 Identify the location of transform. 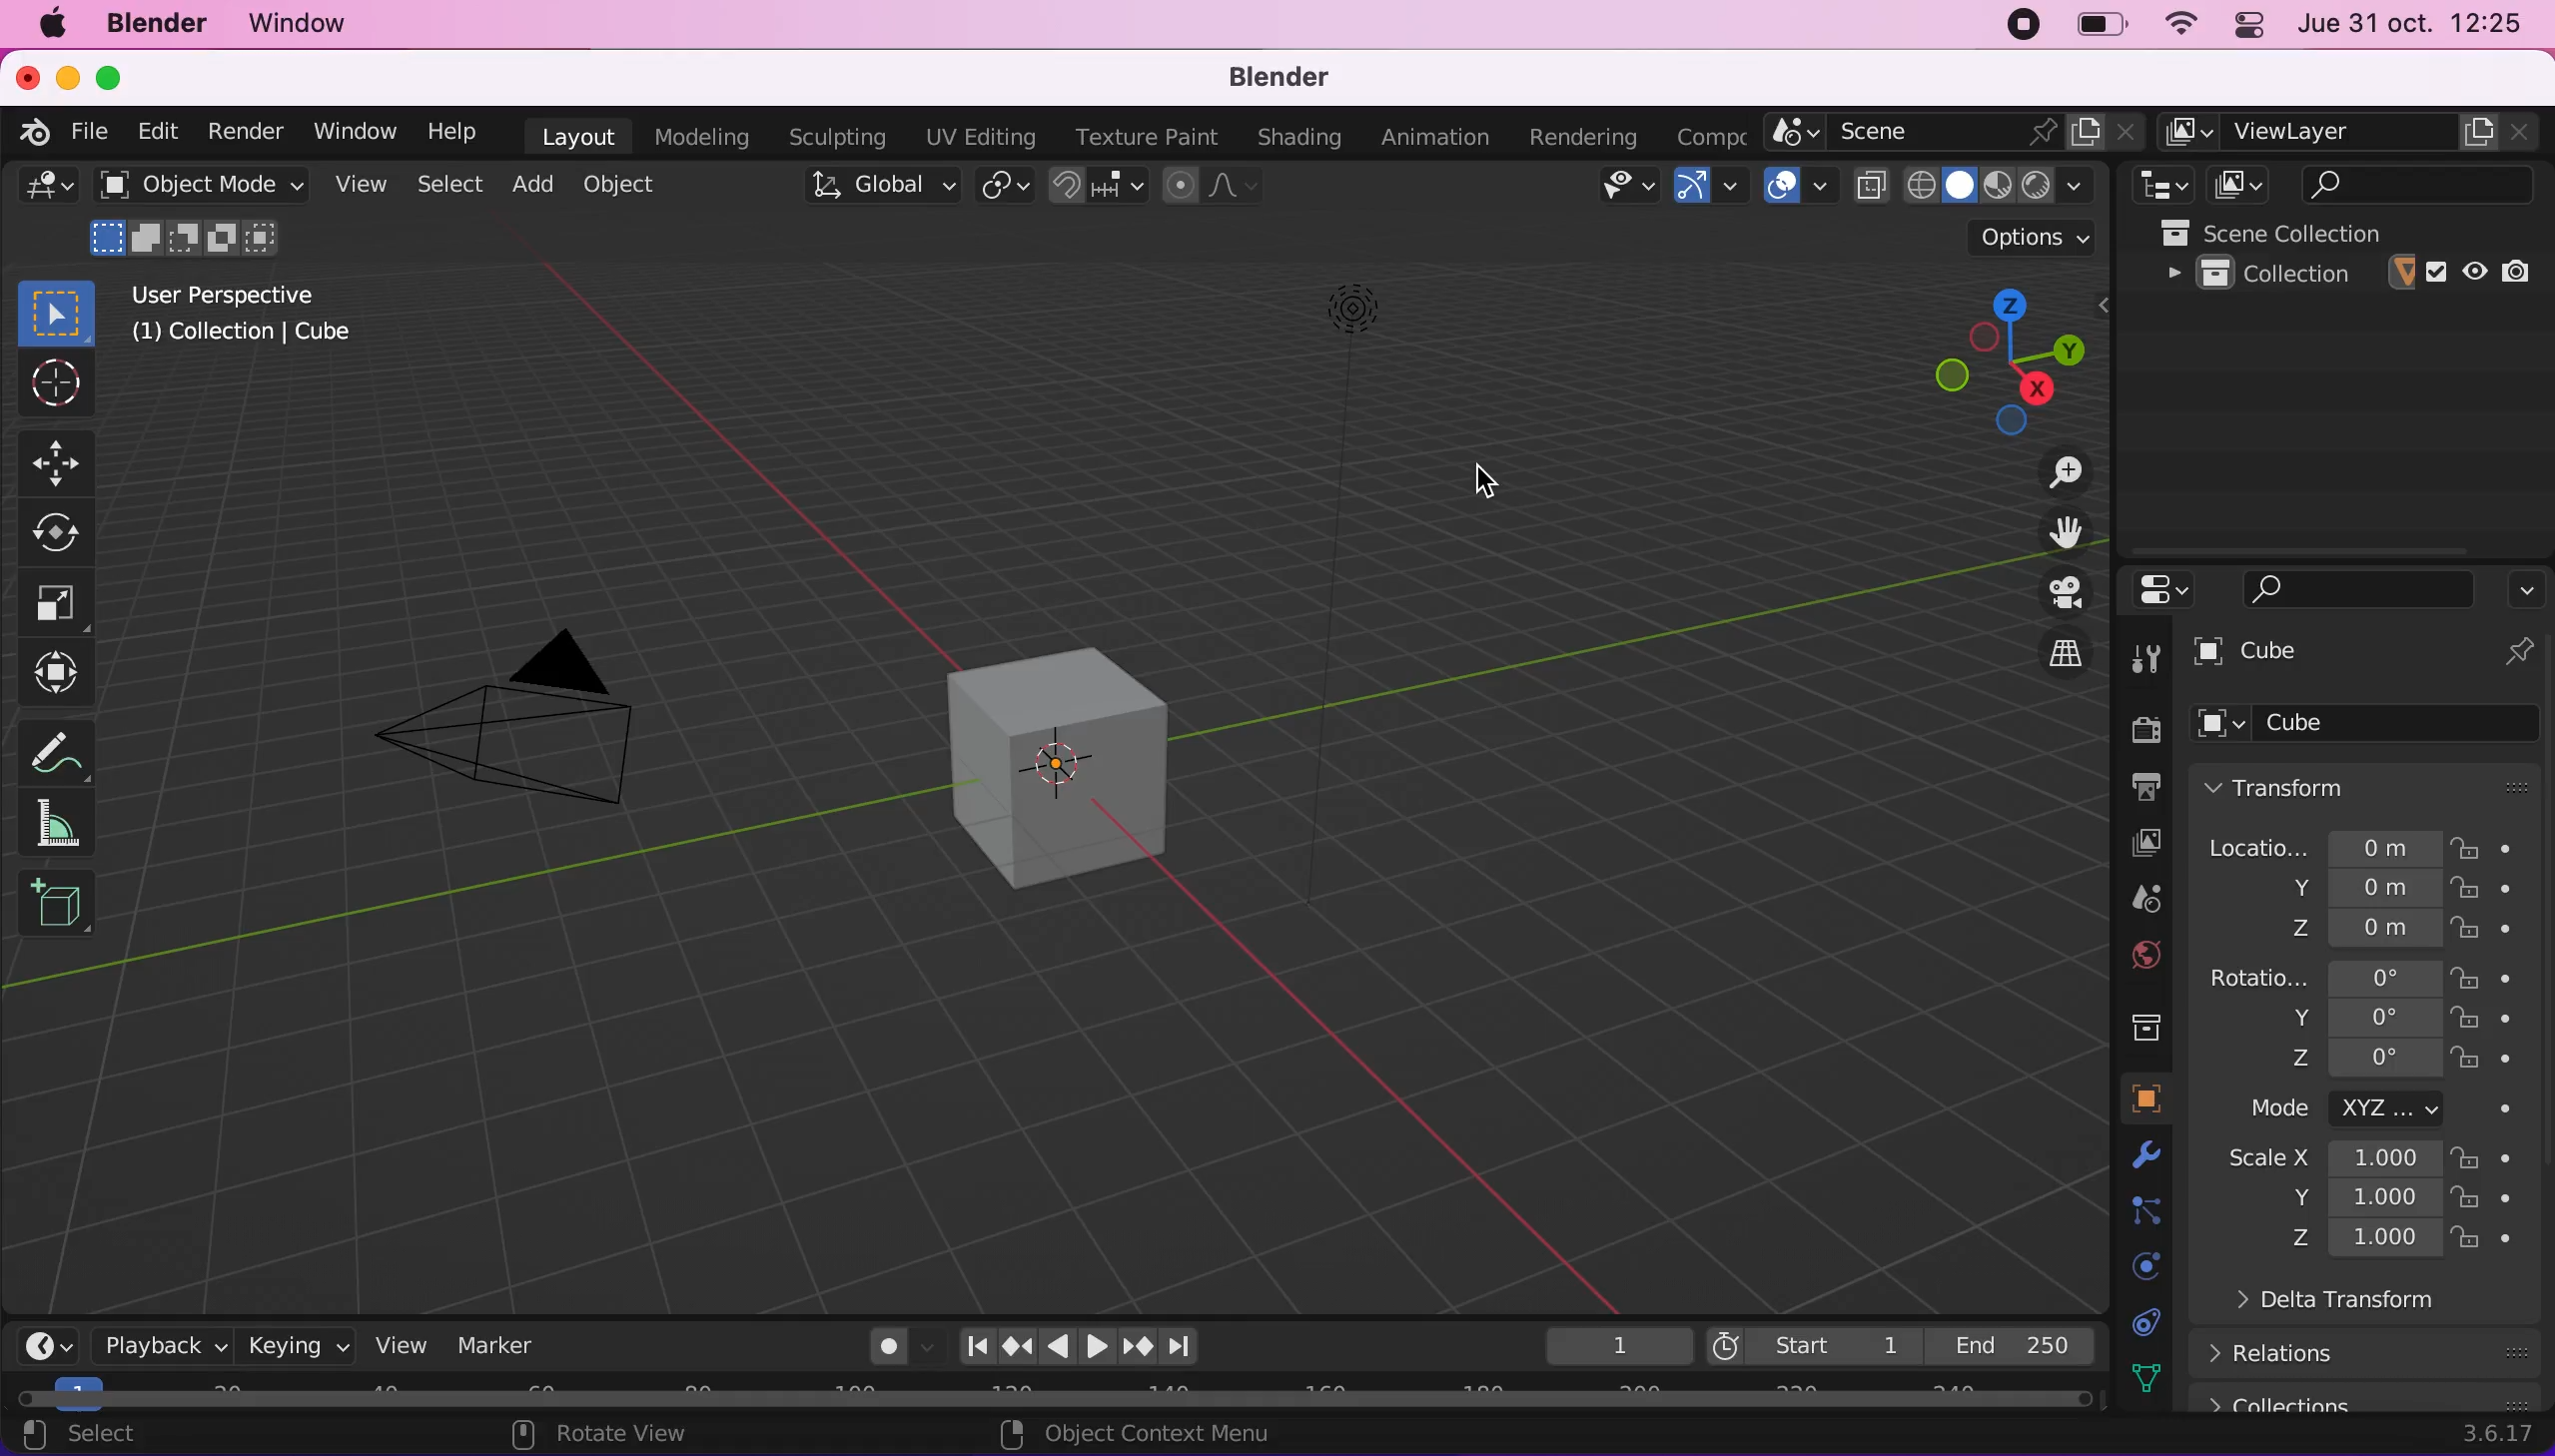
(62, 673).